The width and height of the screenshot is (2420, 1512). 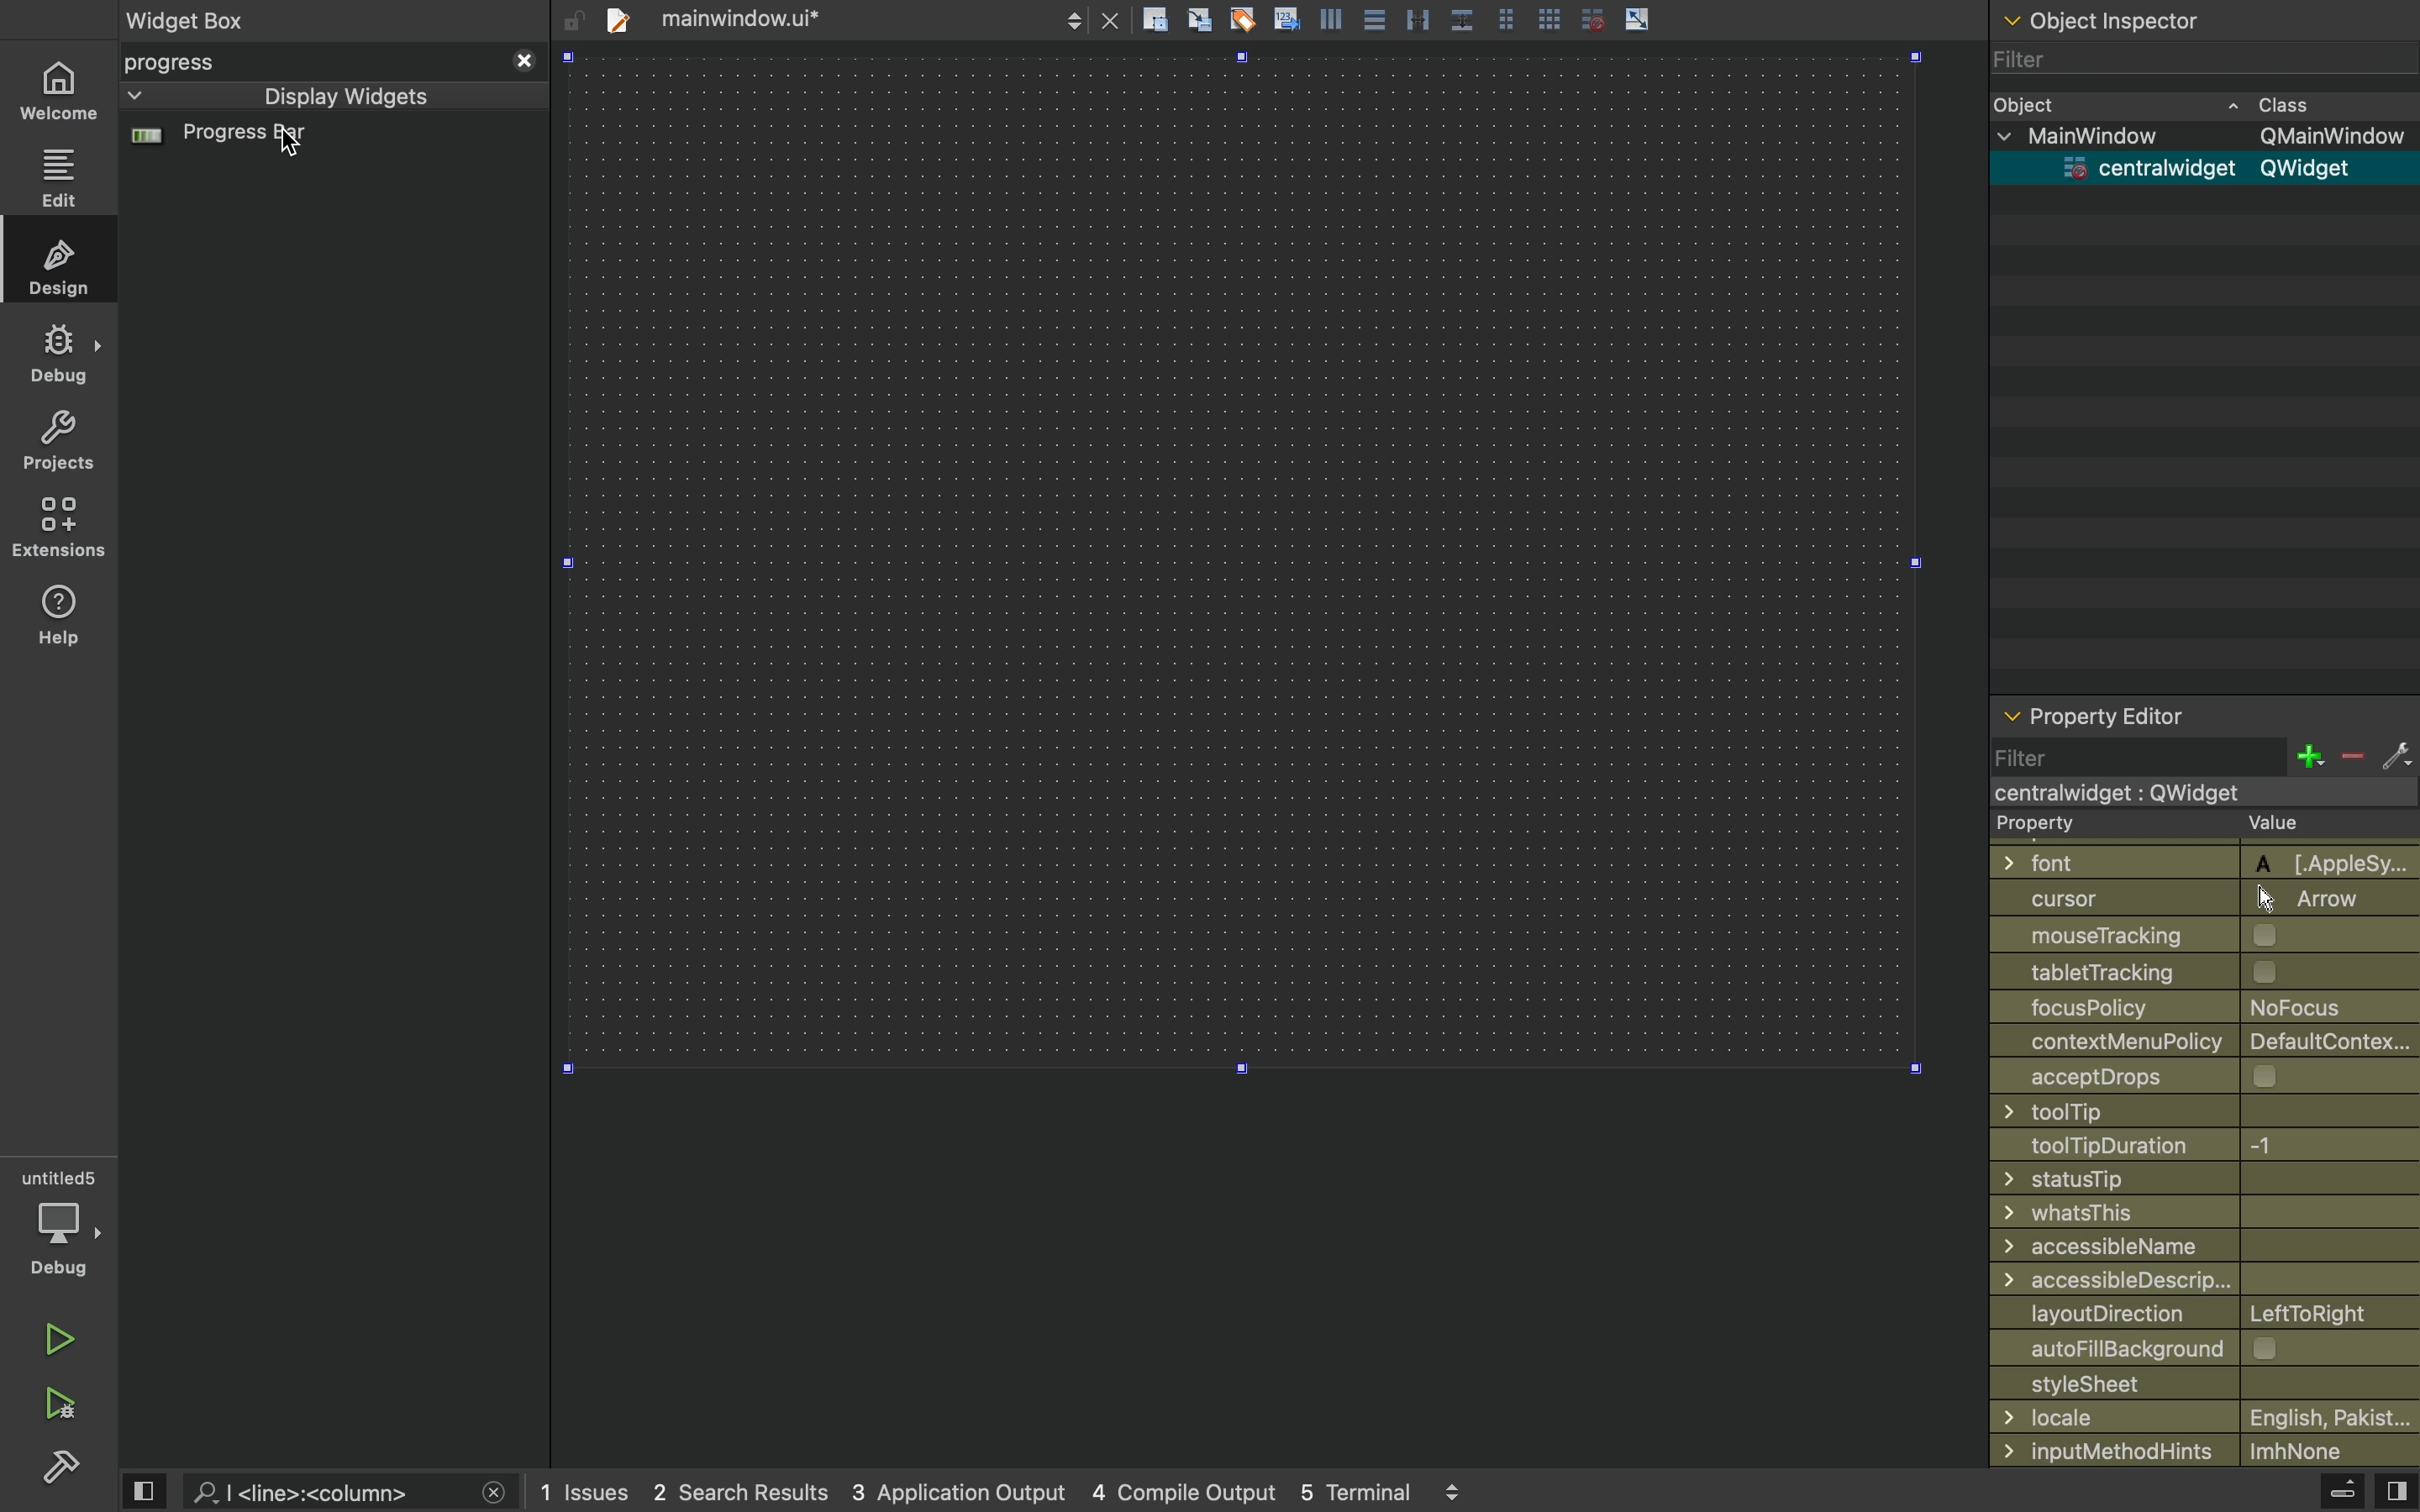 What do you see at coordinates (1013, 1492) in the screenshot?
I see `logs` at bounding box center [1013, 1492].